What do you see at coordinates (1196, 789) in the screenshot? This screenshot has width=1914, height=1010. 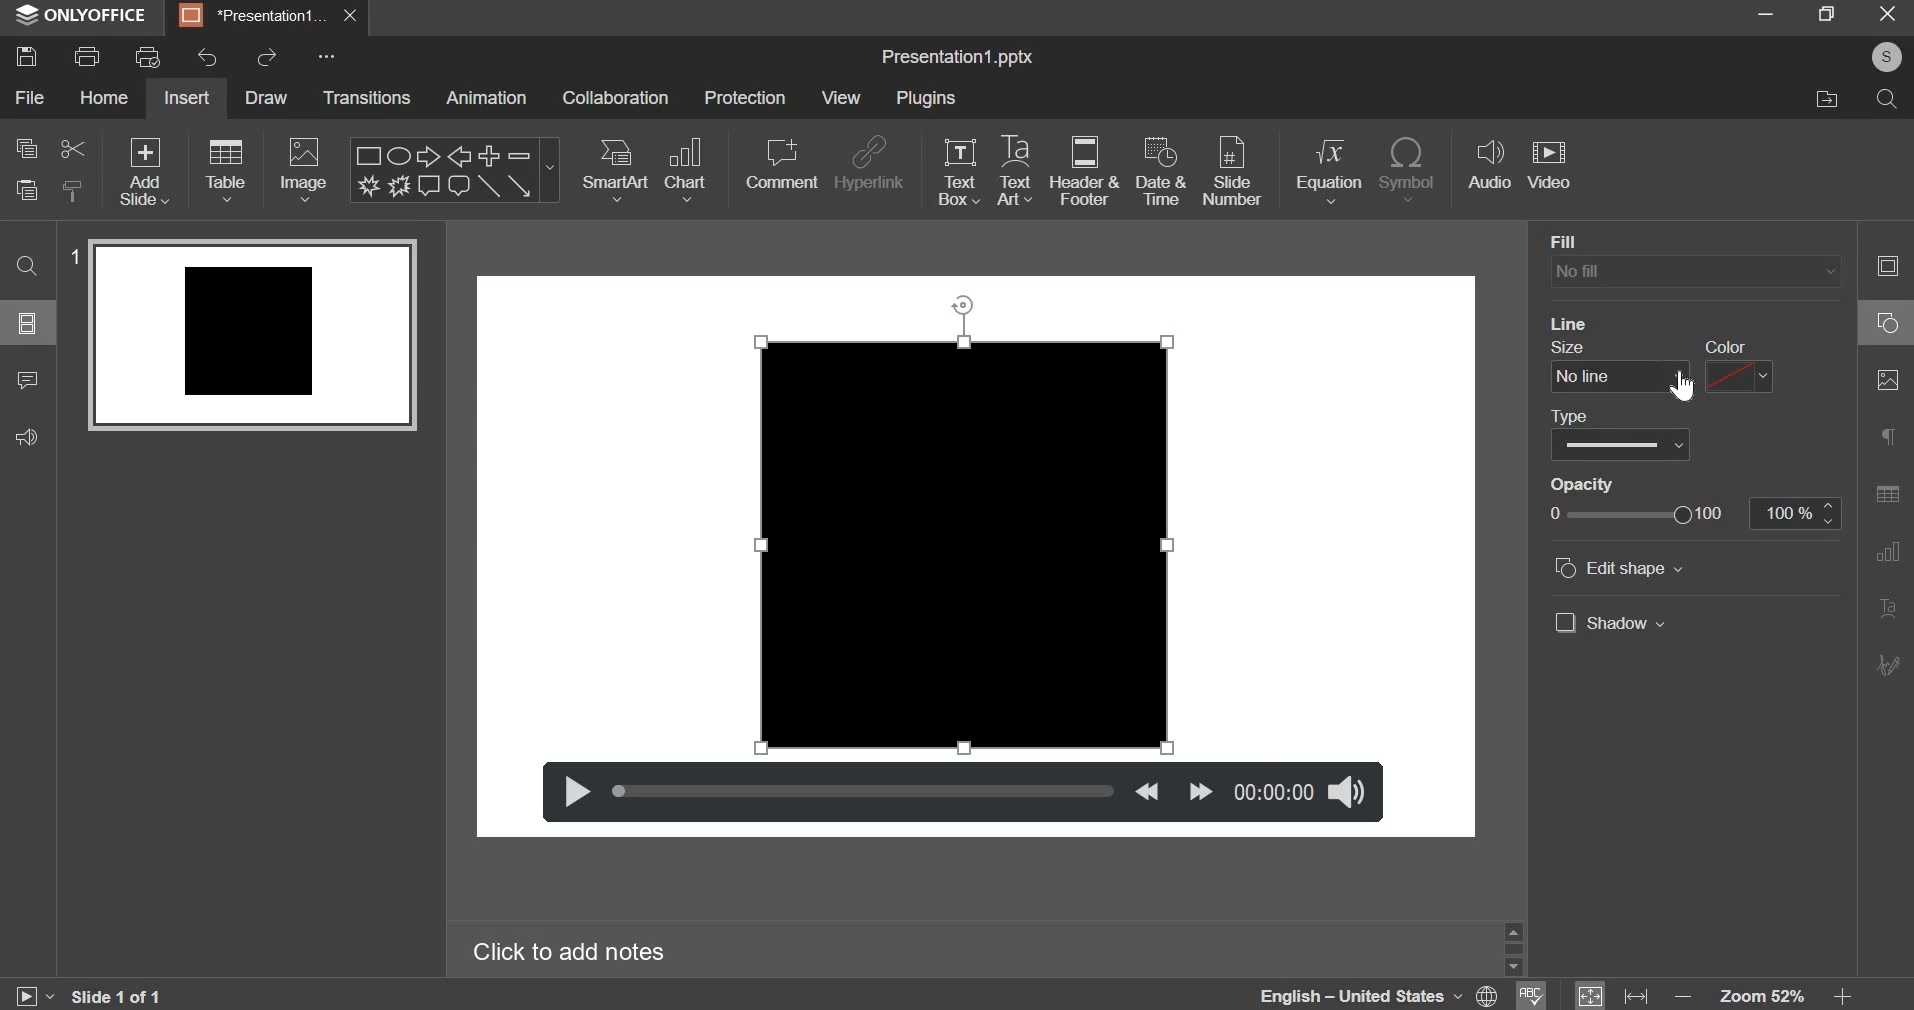 I see `move forward` at bounding box center [1196, 789].